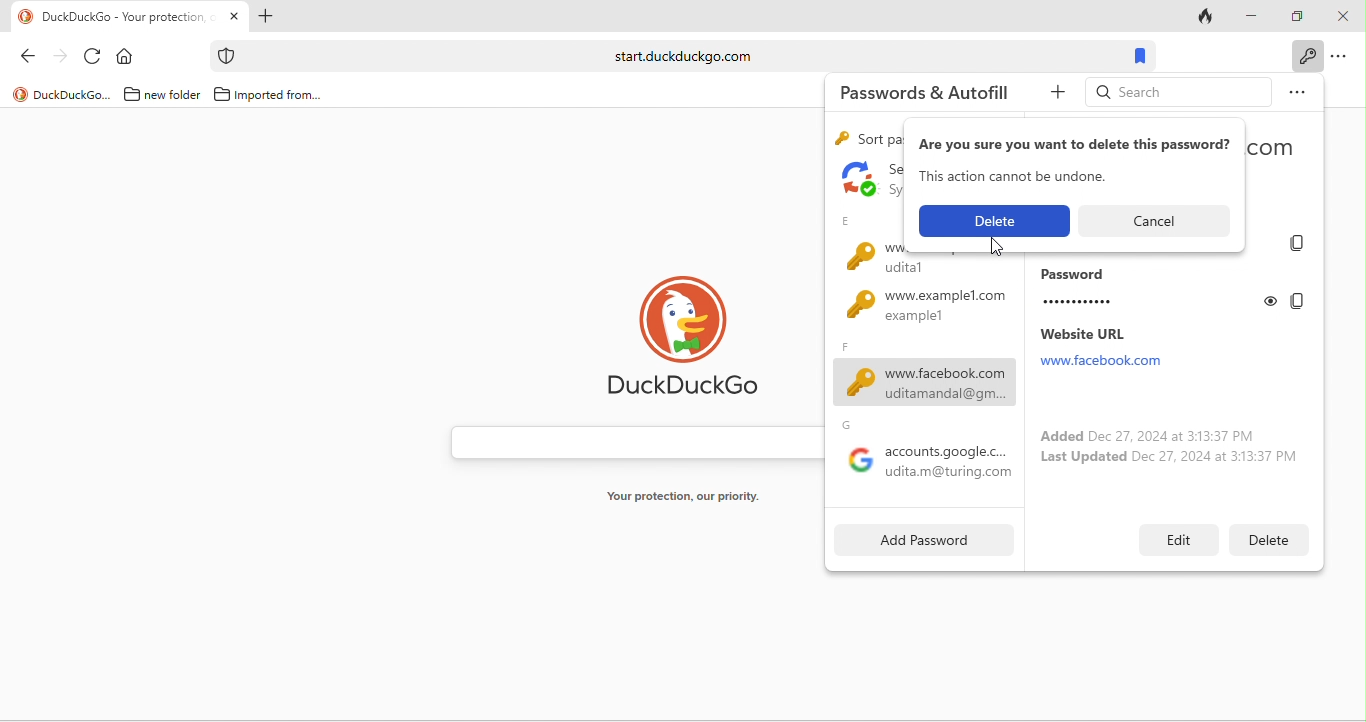 The image size is (1366, 722). Describe the element at coordinates (1296, 90) in the screenshot. I see `option` at that location.